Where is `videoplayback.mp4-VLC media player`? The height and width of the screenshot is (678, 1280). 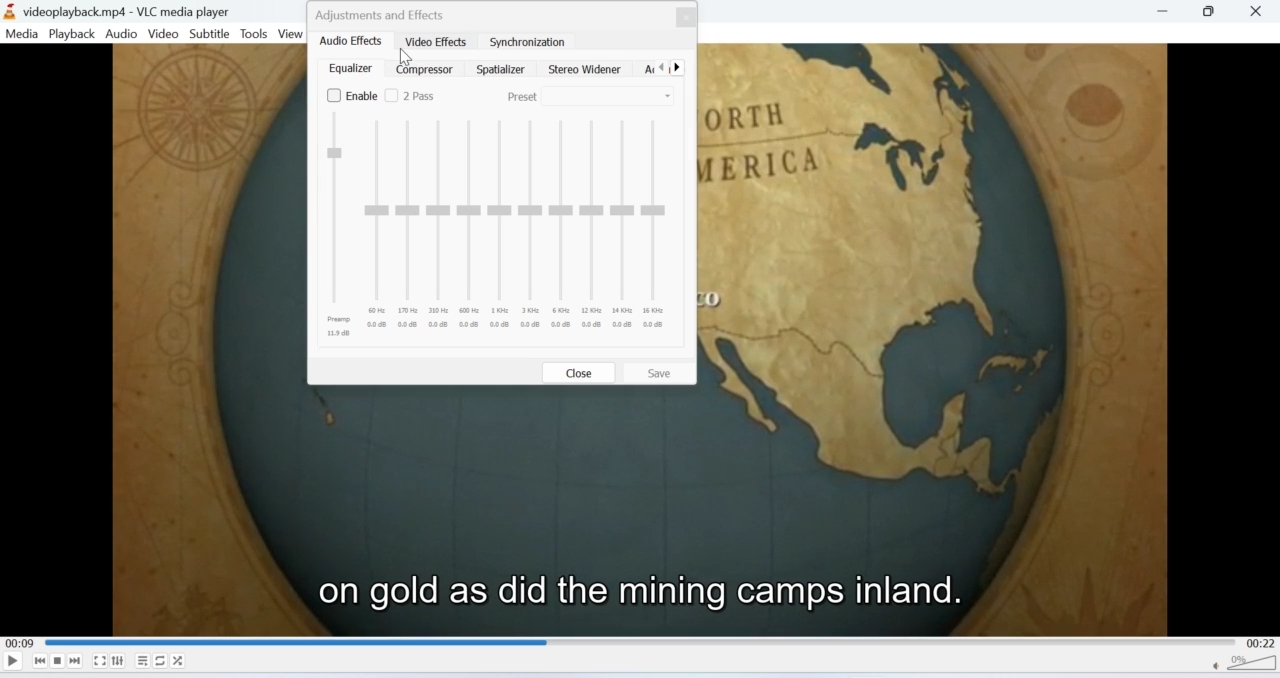 videoplayback.mp4-VLC media player is located at coordinates (117, 13).